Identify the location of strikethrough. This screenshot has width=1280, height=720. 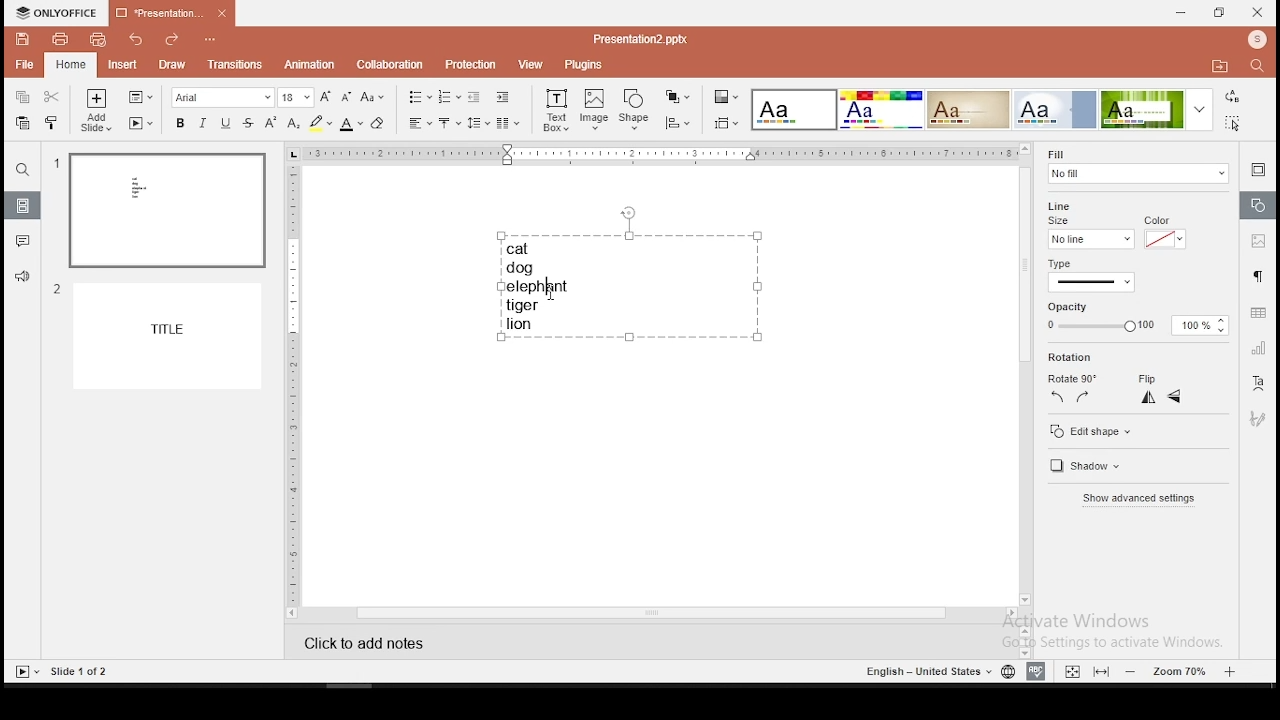
(248, 122).